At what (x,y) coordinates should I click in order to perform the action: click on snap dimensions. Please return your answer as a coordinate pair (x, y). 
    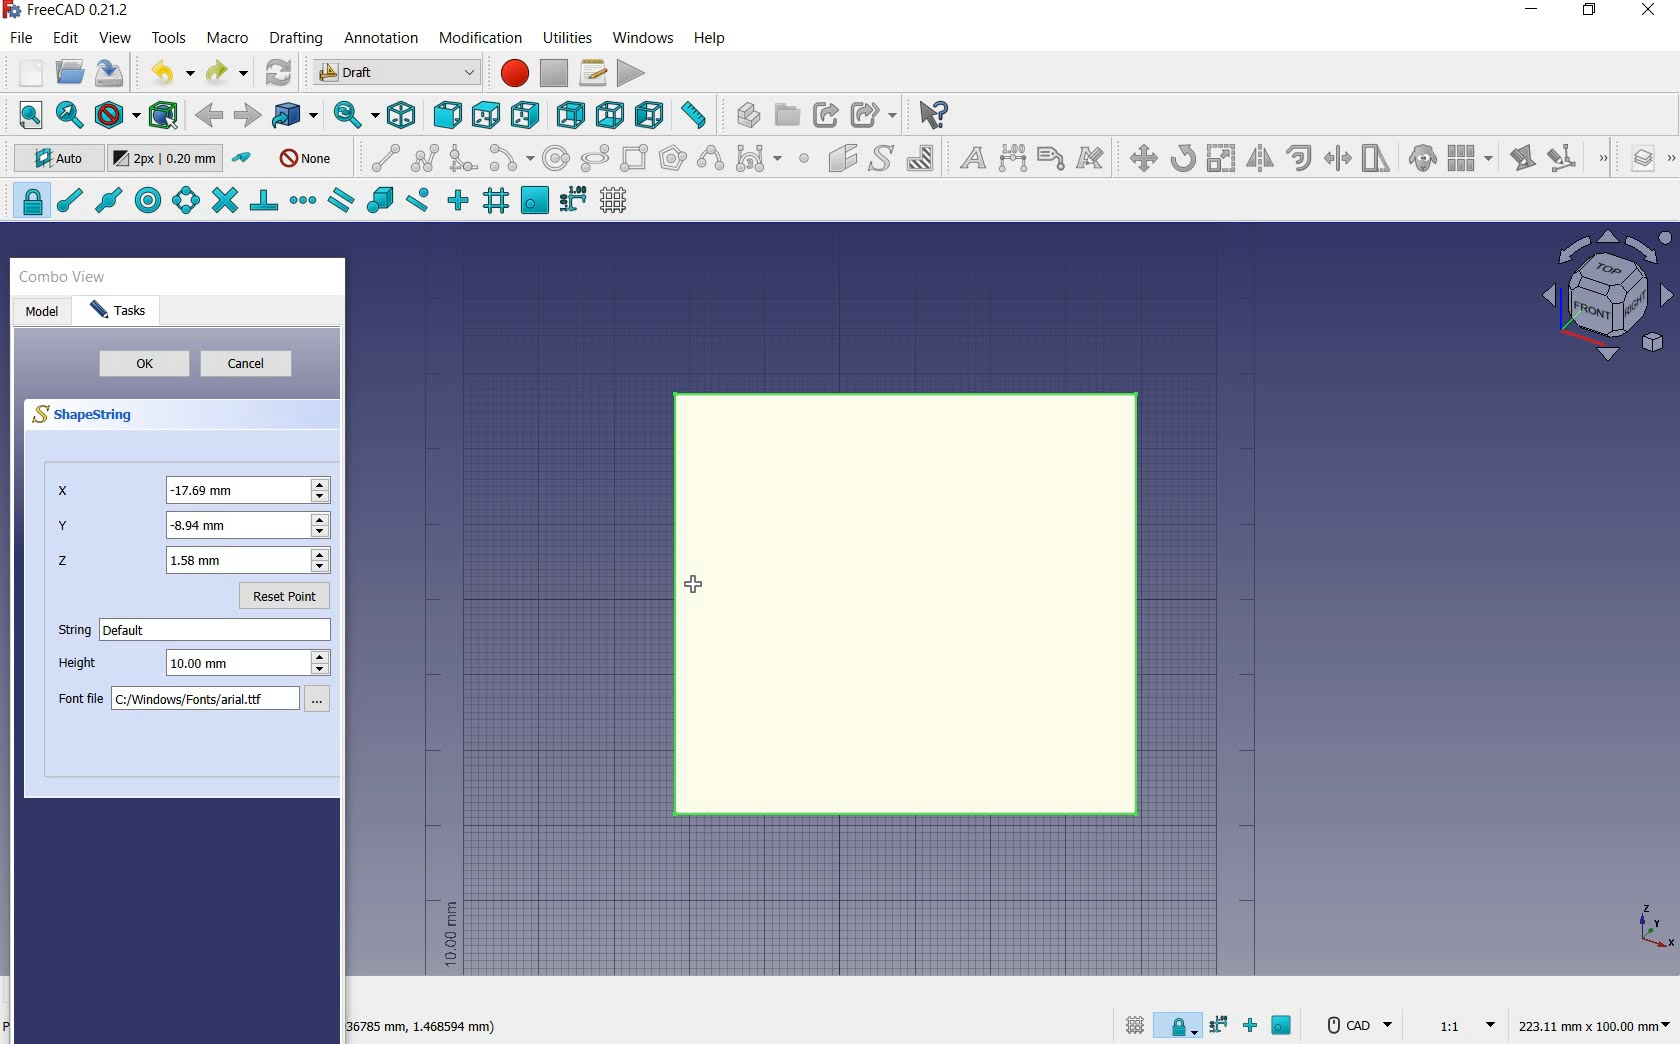
    Looking at the image, I should click on (573, 200).